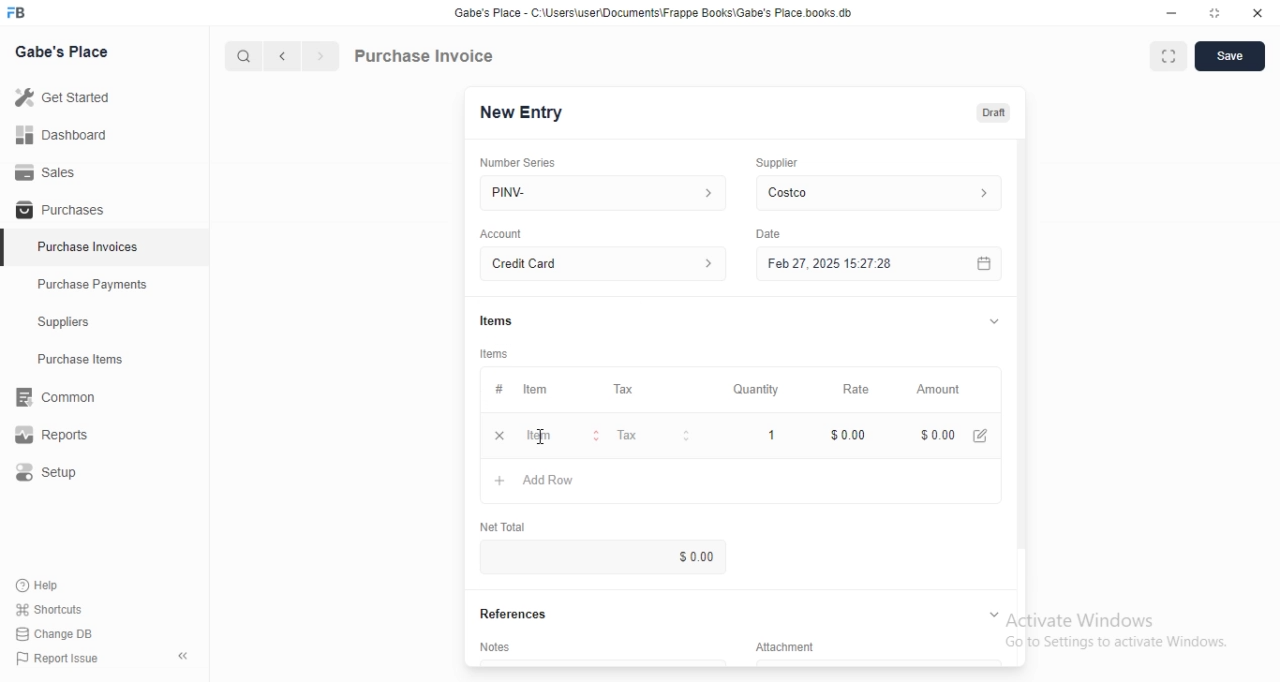  Describe the element at coordinates (243, 56) in the screenshot. I see `Search` at that location.